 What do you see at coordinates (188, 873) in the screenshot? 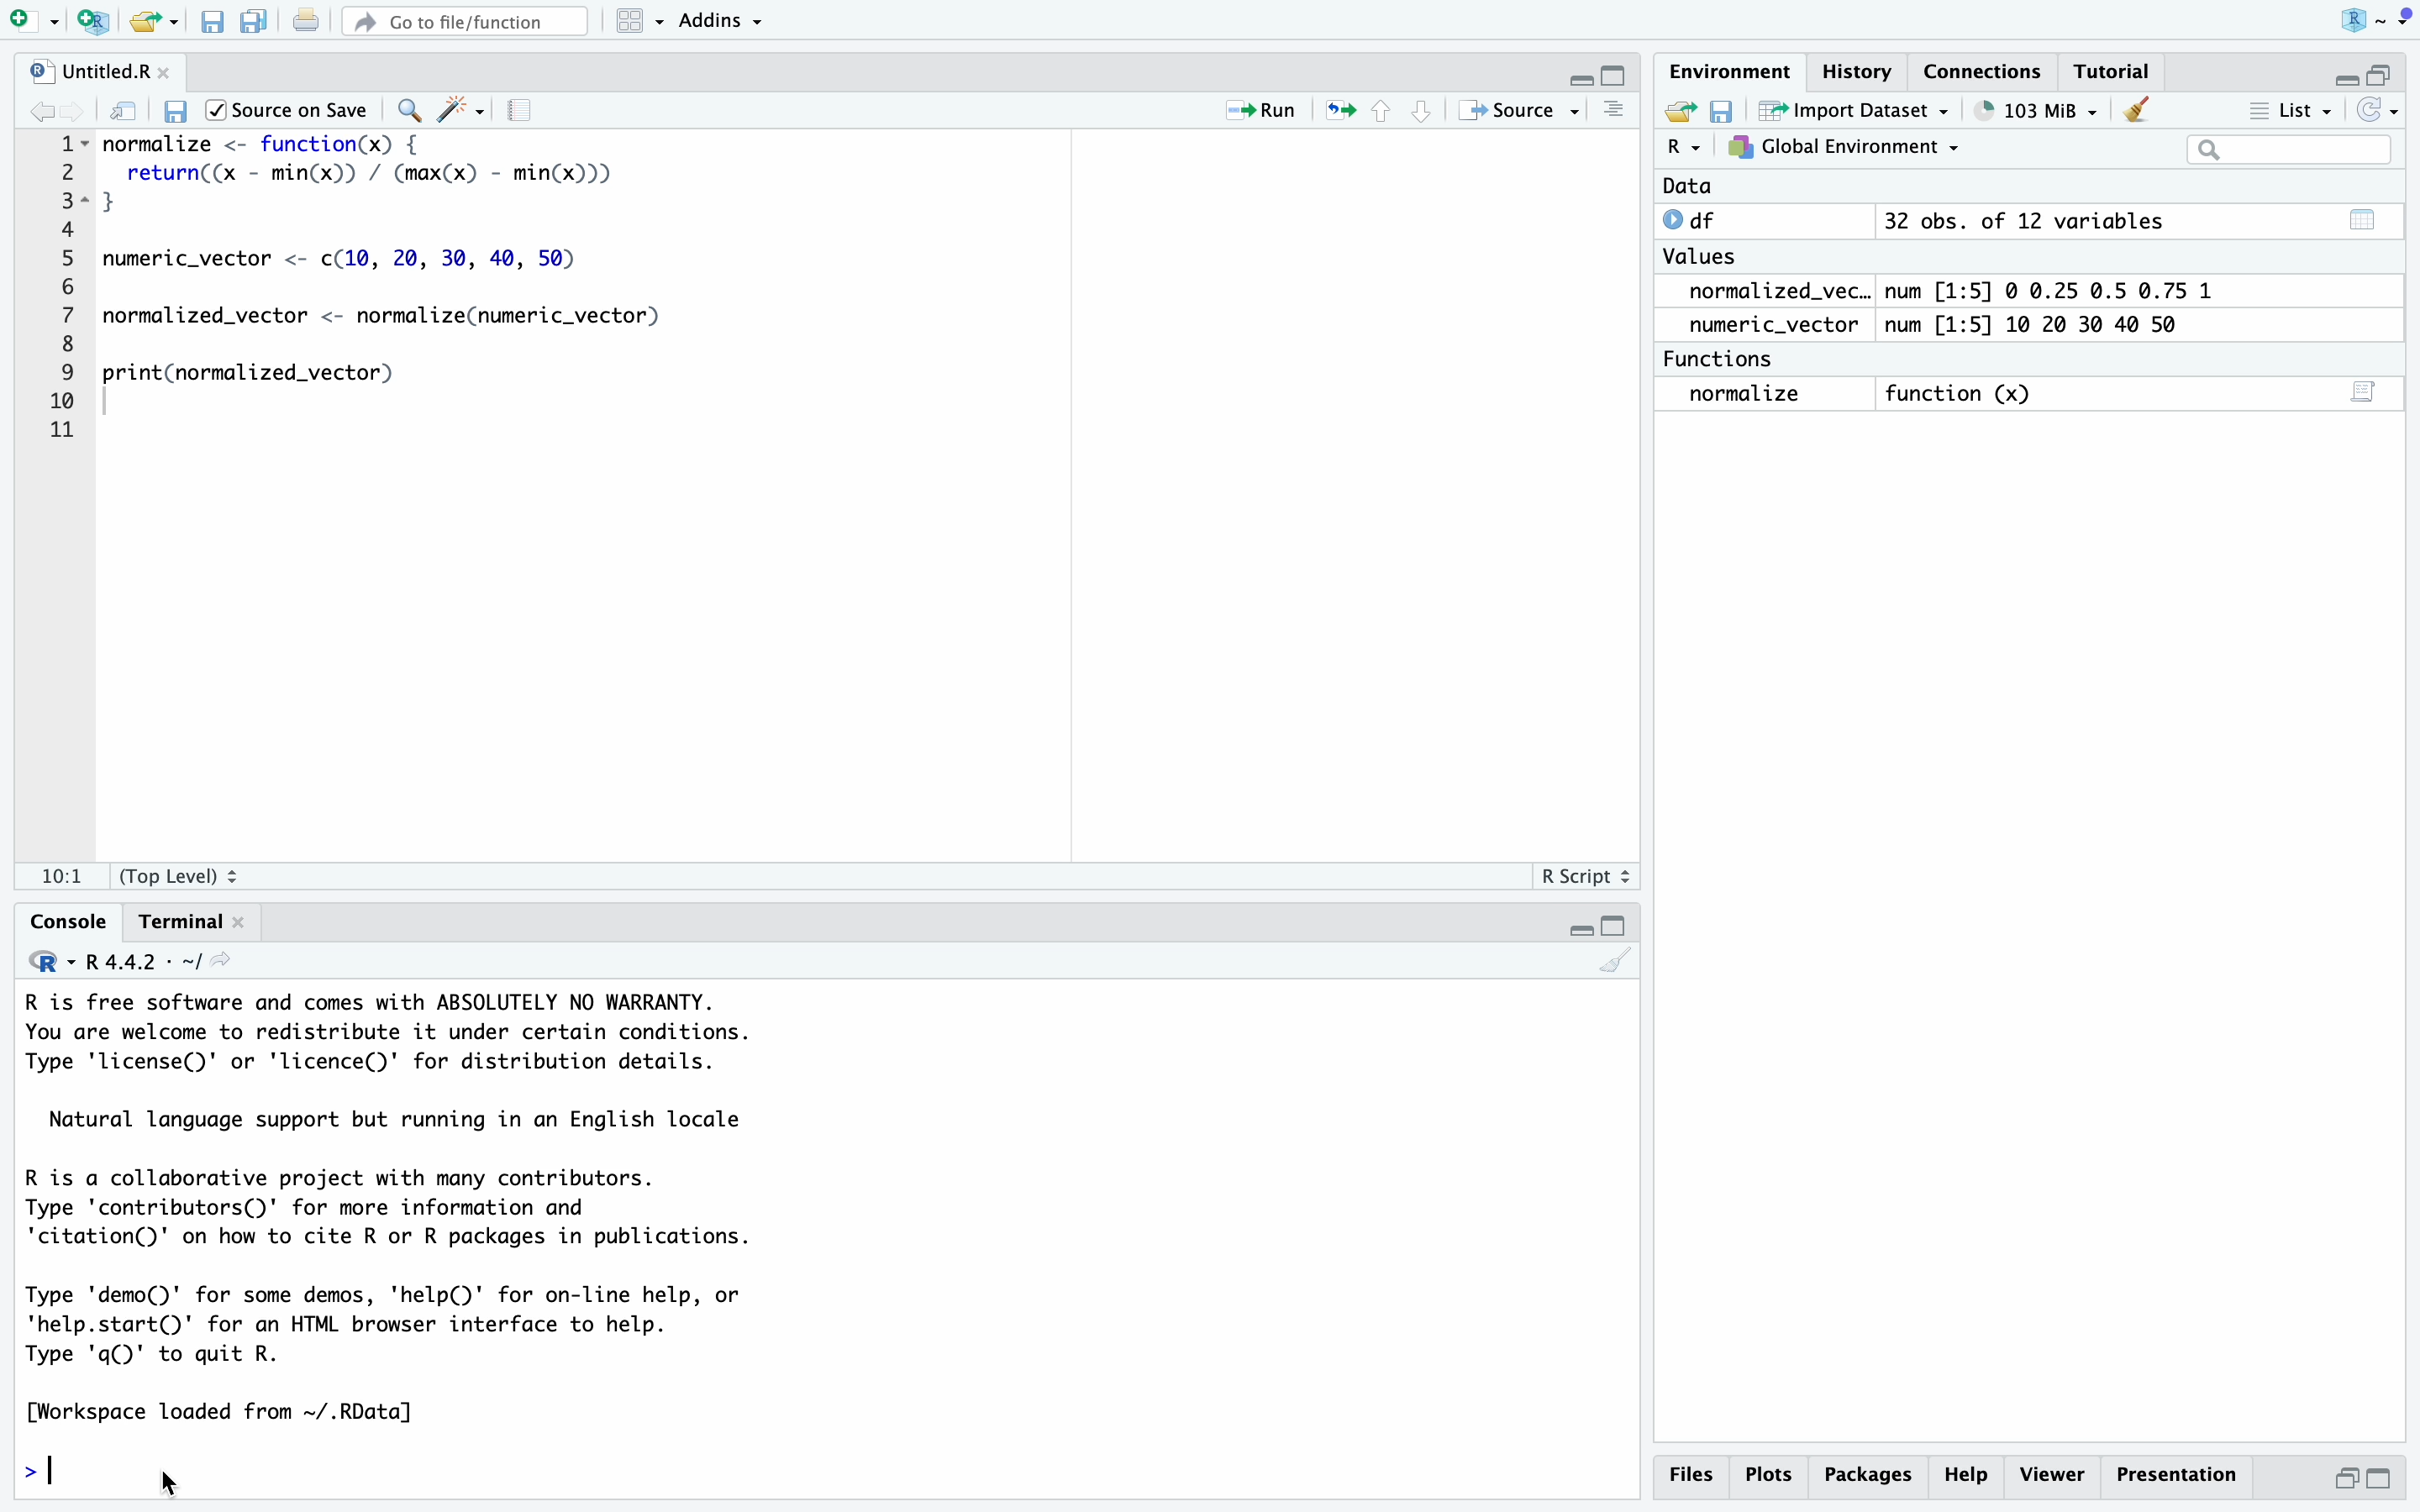
I see `(Top Level)` at bounding box center [188, 873].